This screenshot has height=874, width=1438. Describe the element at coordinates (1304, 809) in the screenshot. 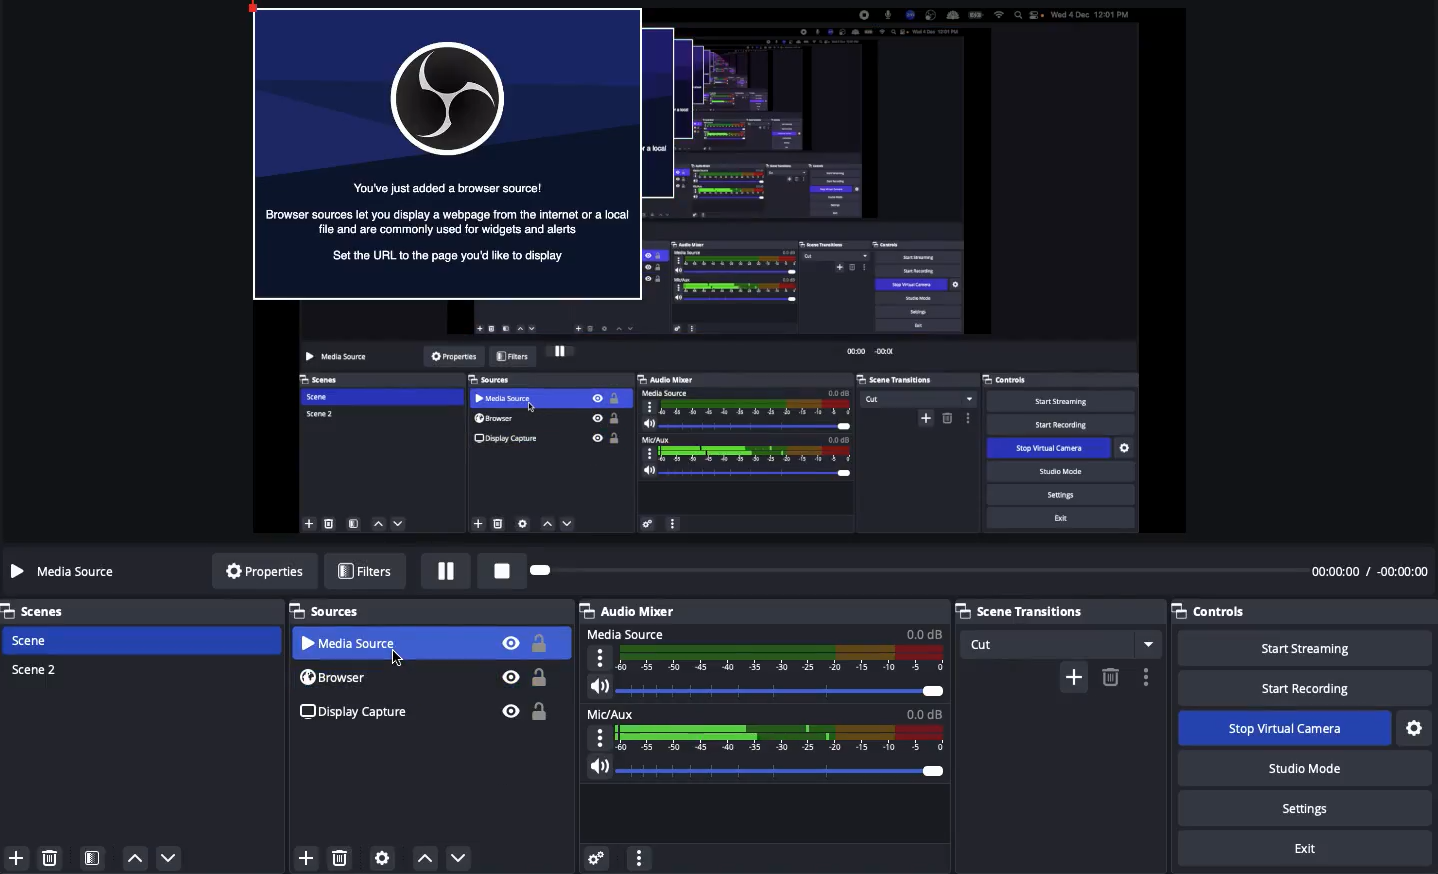

I see `Settings` at that location.